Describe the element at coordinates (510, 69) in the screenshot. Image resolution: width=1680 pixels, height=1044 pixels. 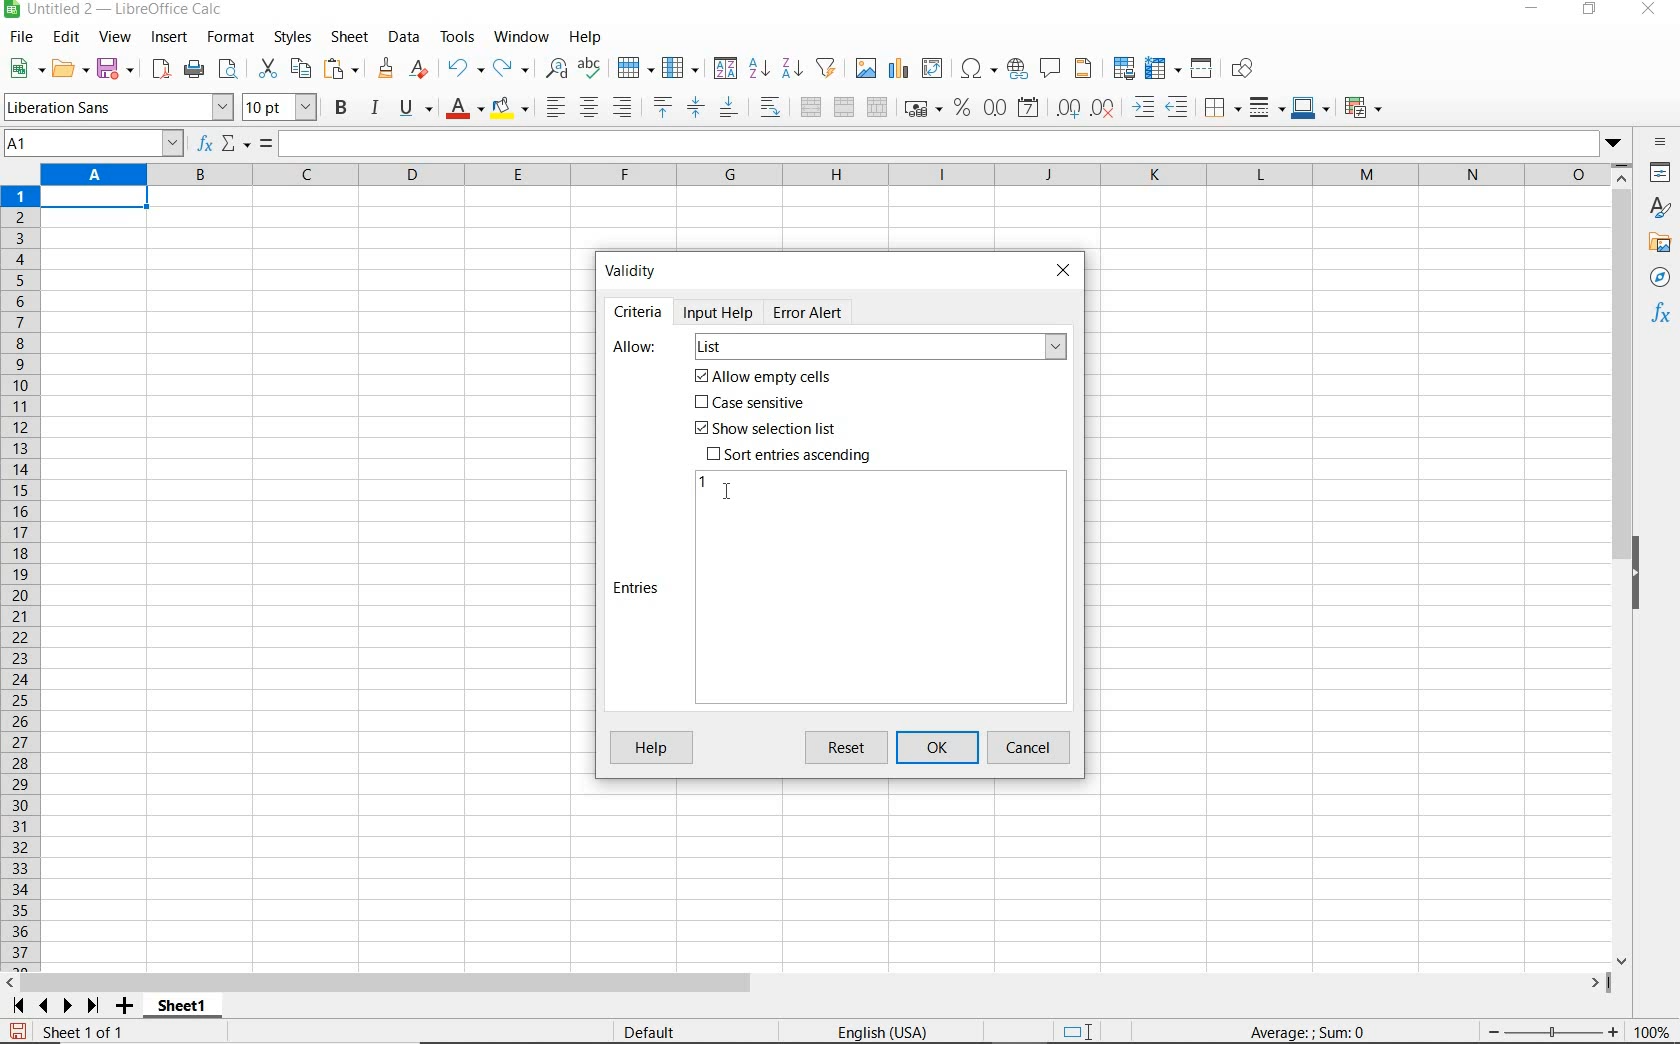
I see `redo` at that location.